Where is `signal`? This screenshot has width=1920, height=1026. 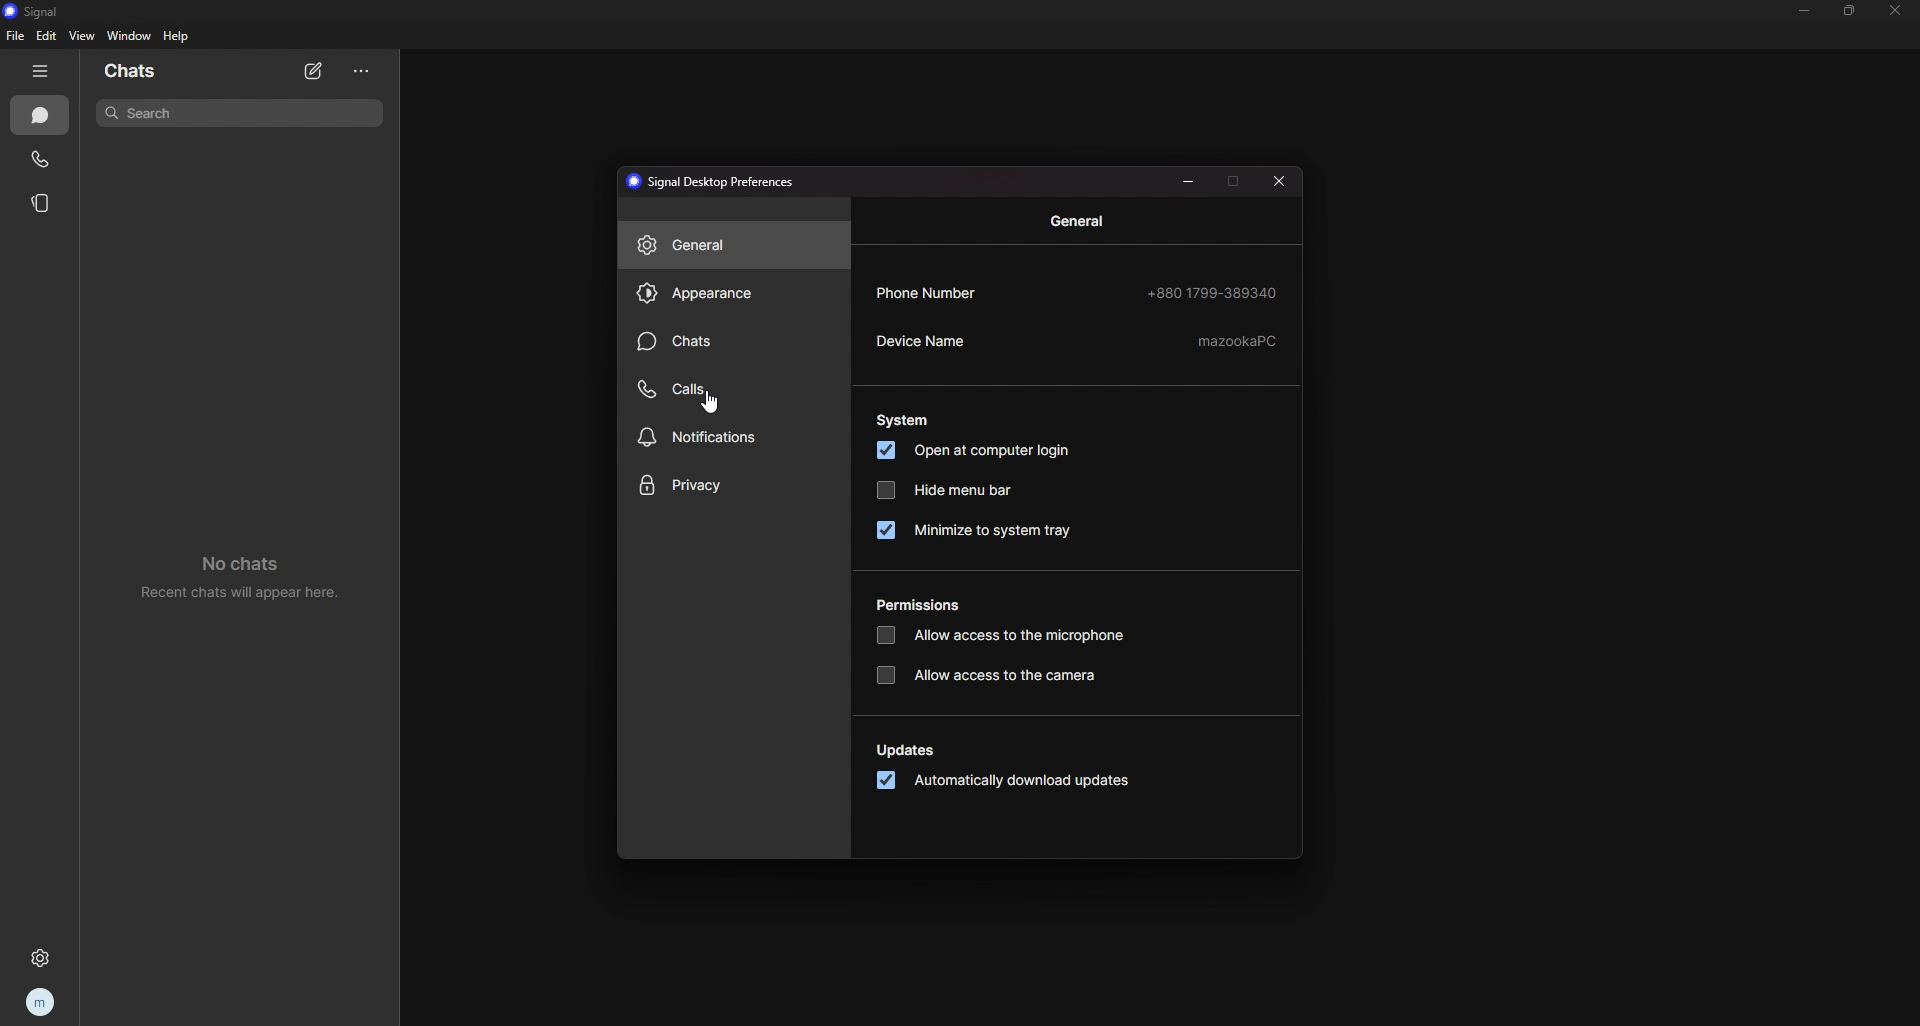
signal is located at coordinates (40, 12).